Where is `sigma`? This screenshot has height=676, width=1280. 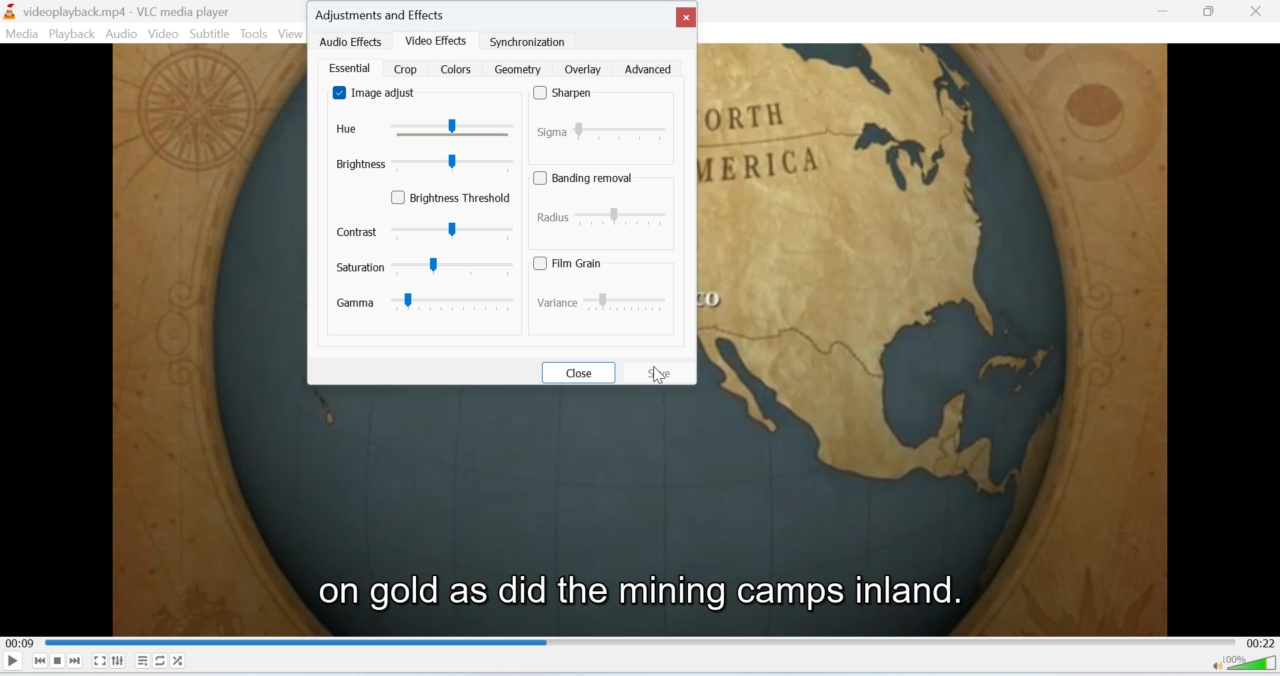 sigma is located at coordinates (607, 129).